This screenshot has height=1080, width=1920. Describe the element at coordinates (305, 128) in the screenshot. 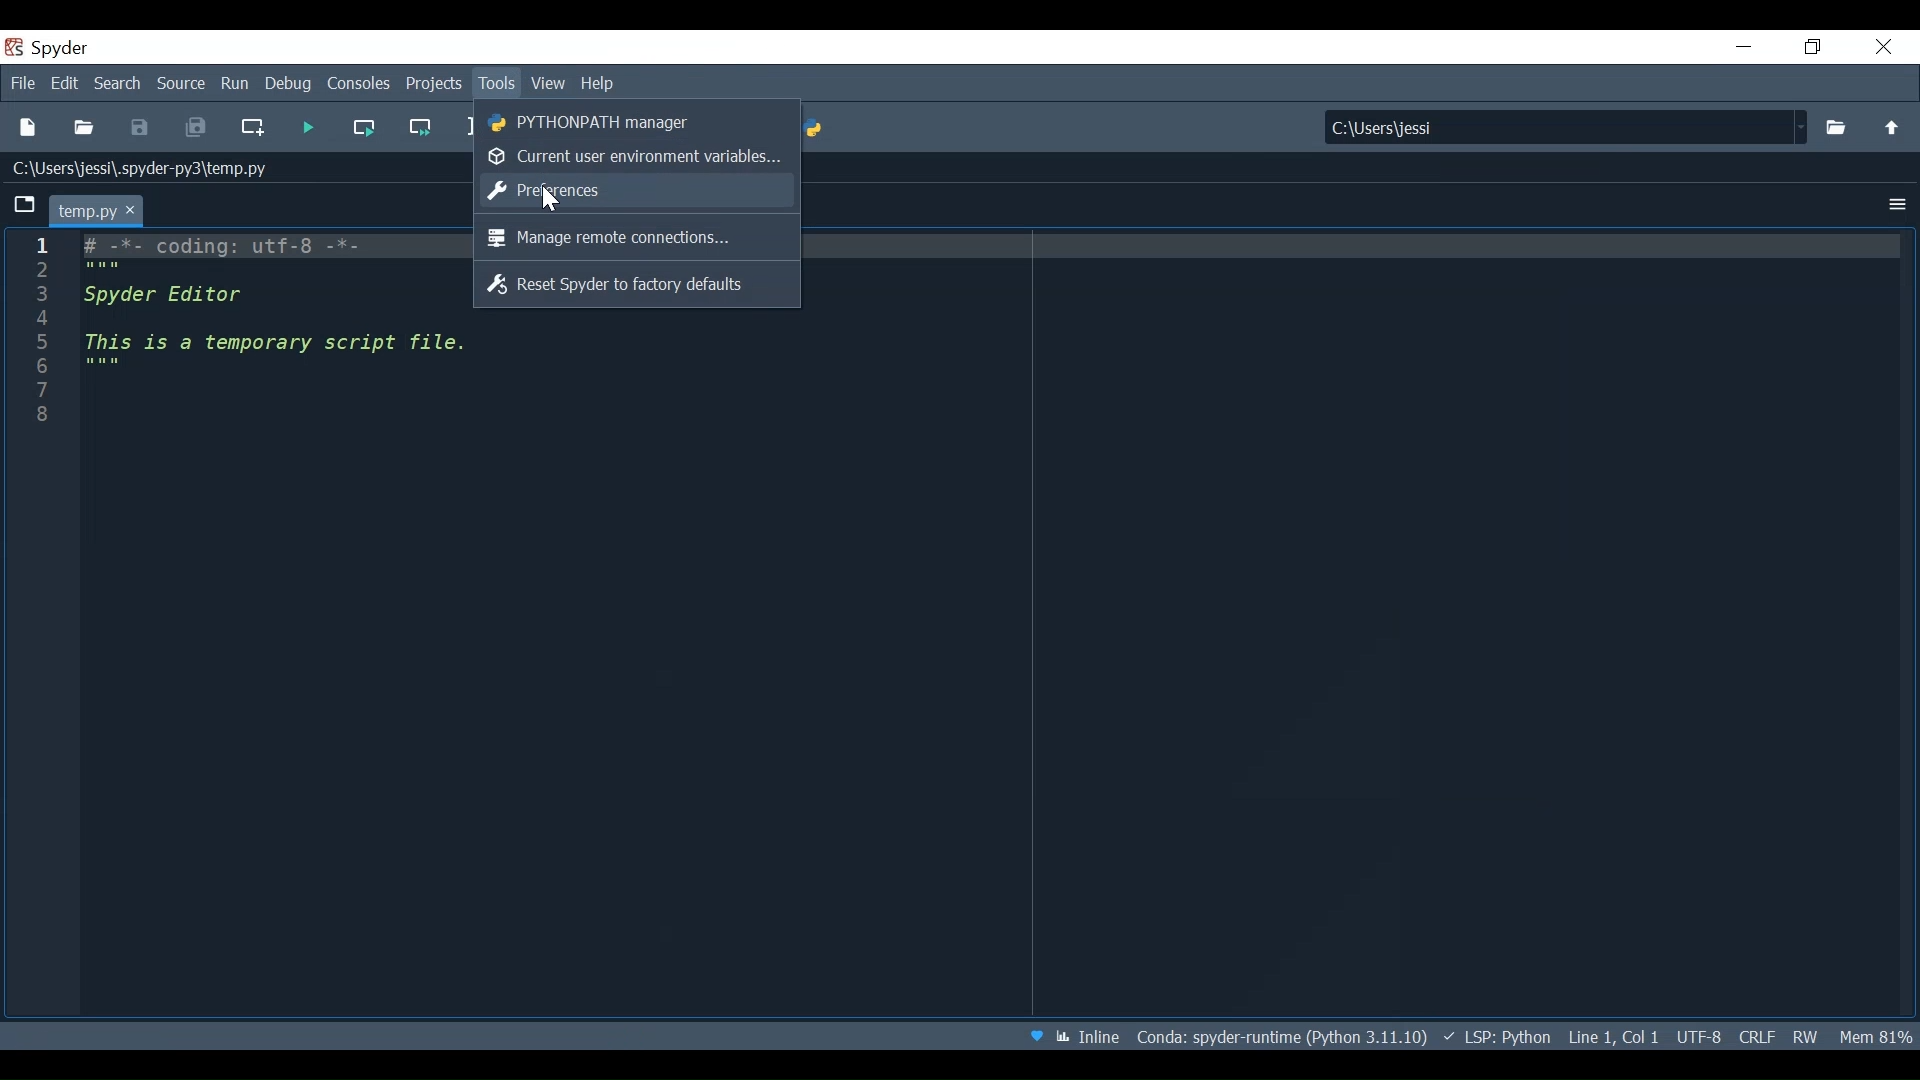

I see `Run file` at that location.